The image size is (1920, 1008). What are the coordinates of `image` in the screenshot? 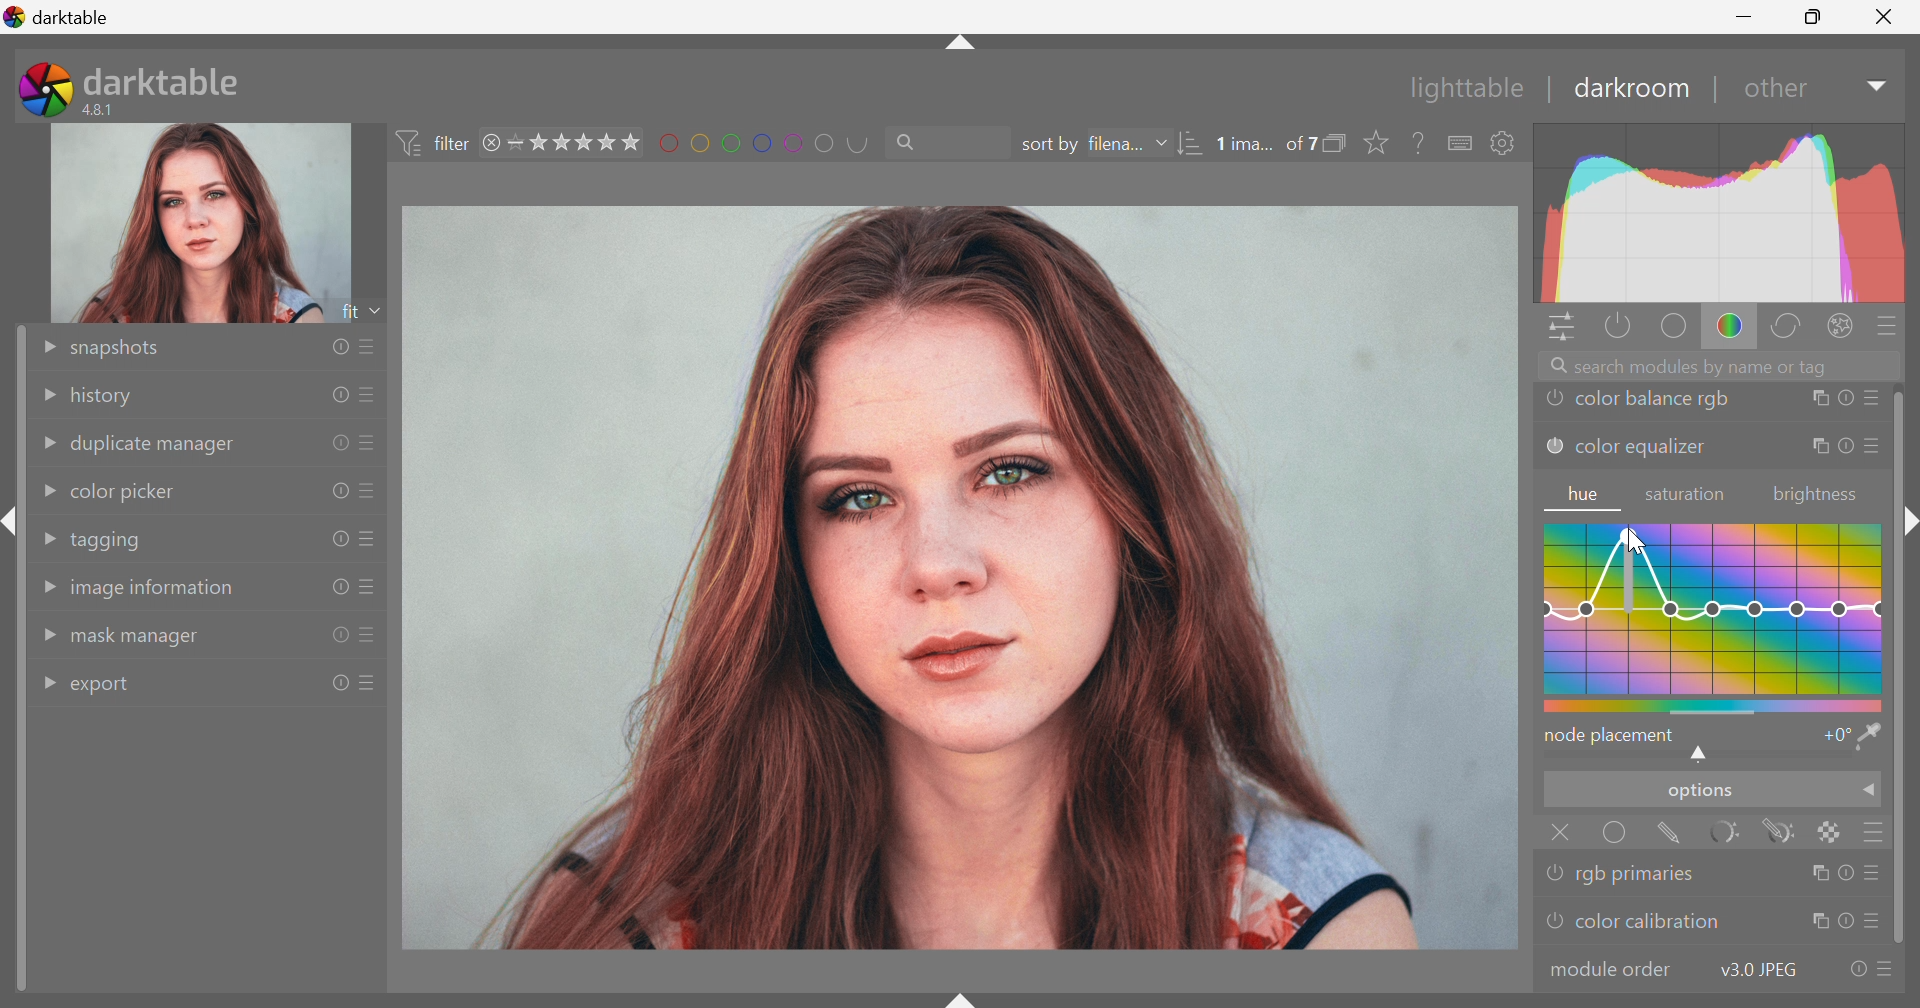 It's located at (961, 579).